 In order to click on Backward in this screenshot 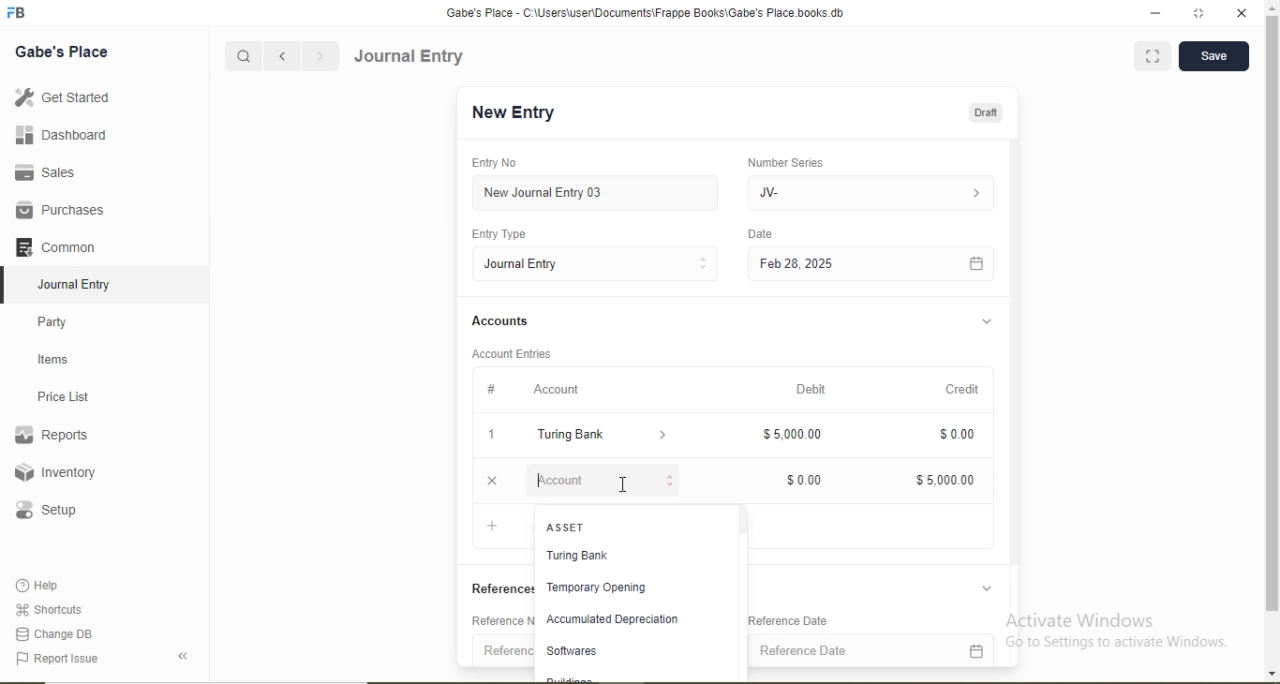, I will do `click(282, 57)`.